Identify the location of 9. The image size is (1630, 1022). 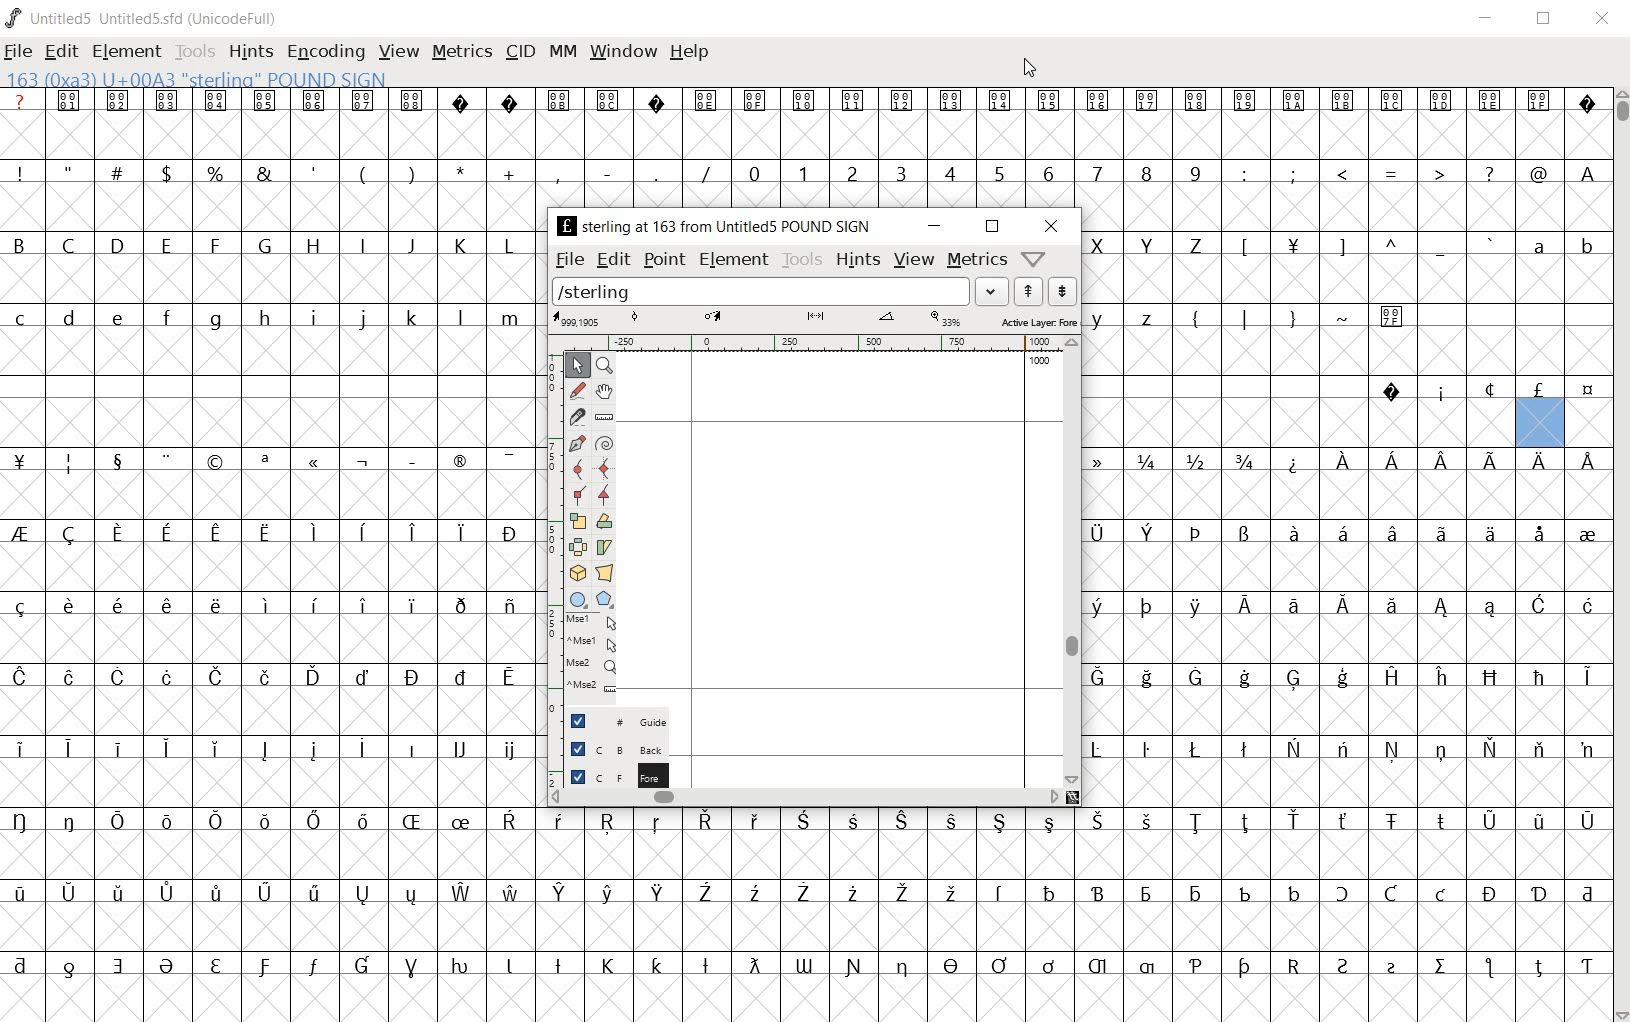
(1194, 172).